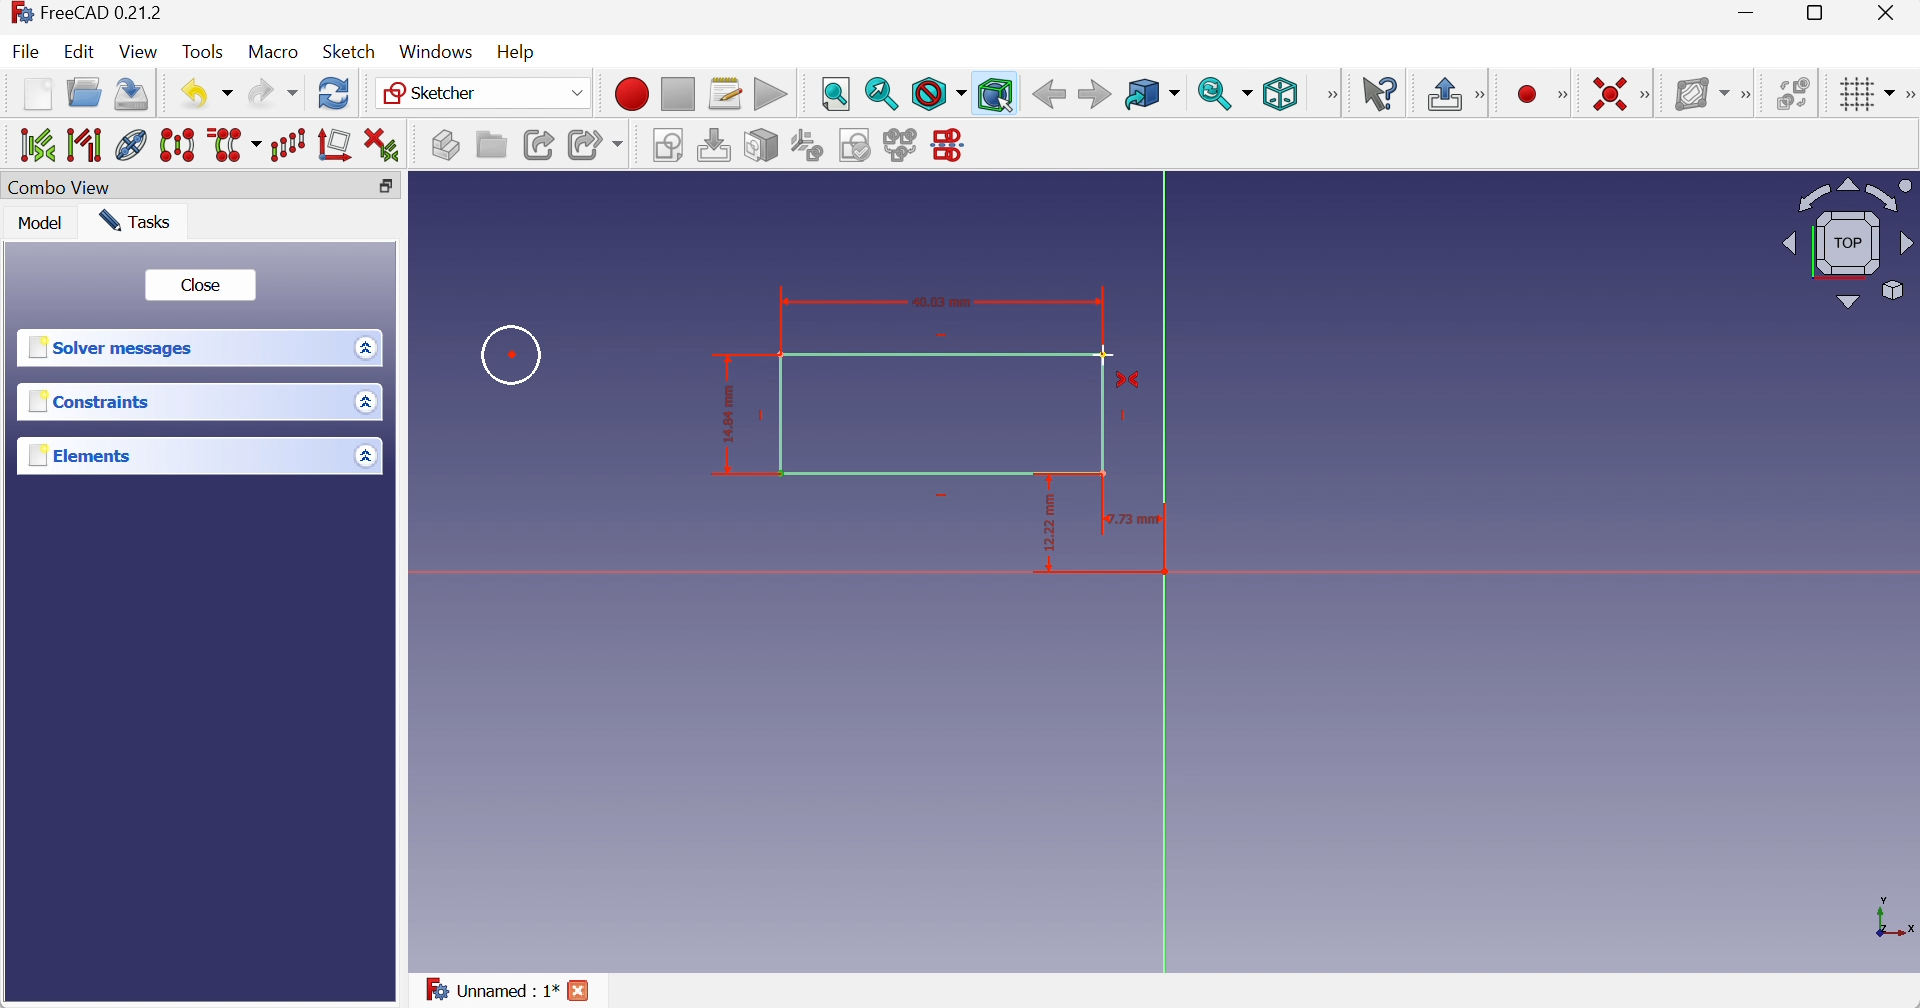  What do you see at coordinates (1380, 93) in the screenshot?
I see `What's this?` at bounding box center [1380, 93].